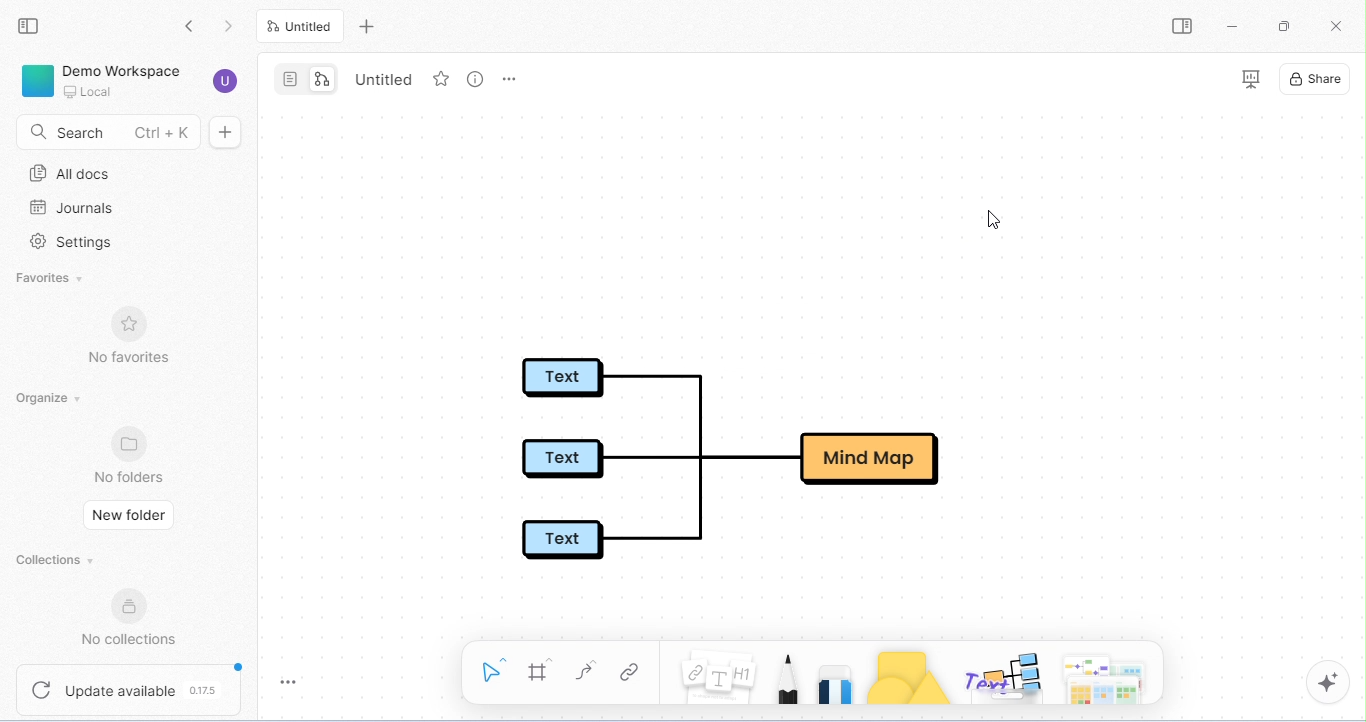 Image resolution: width=1366 pixels, height=722 pixels. I want to click on no favorites, so click(132, 336).